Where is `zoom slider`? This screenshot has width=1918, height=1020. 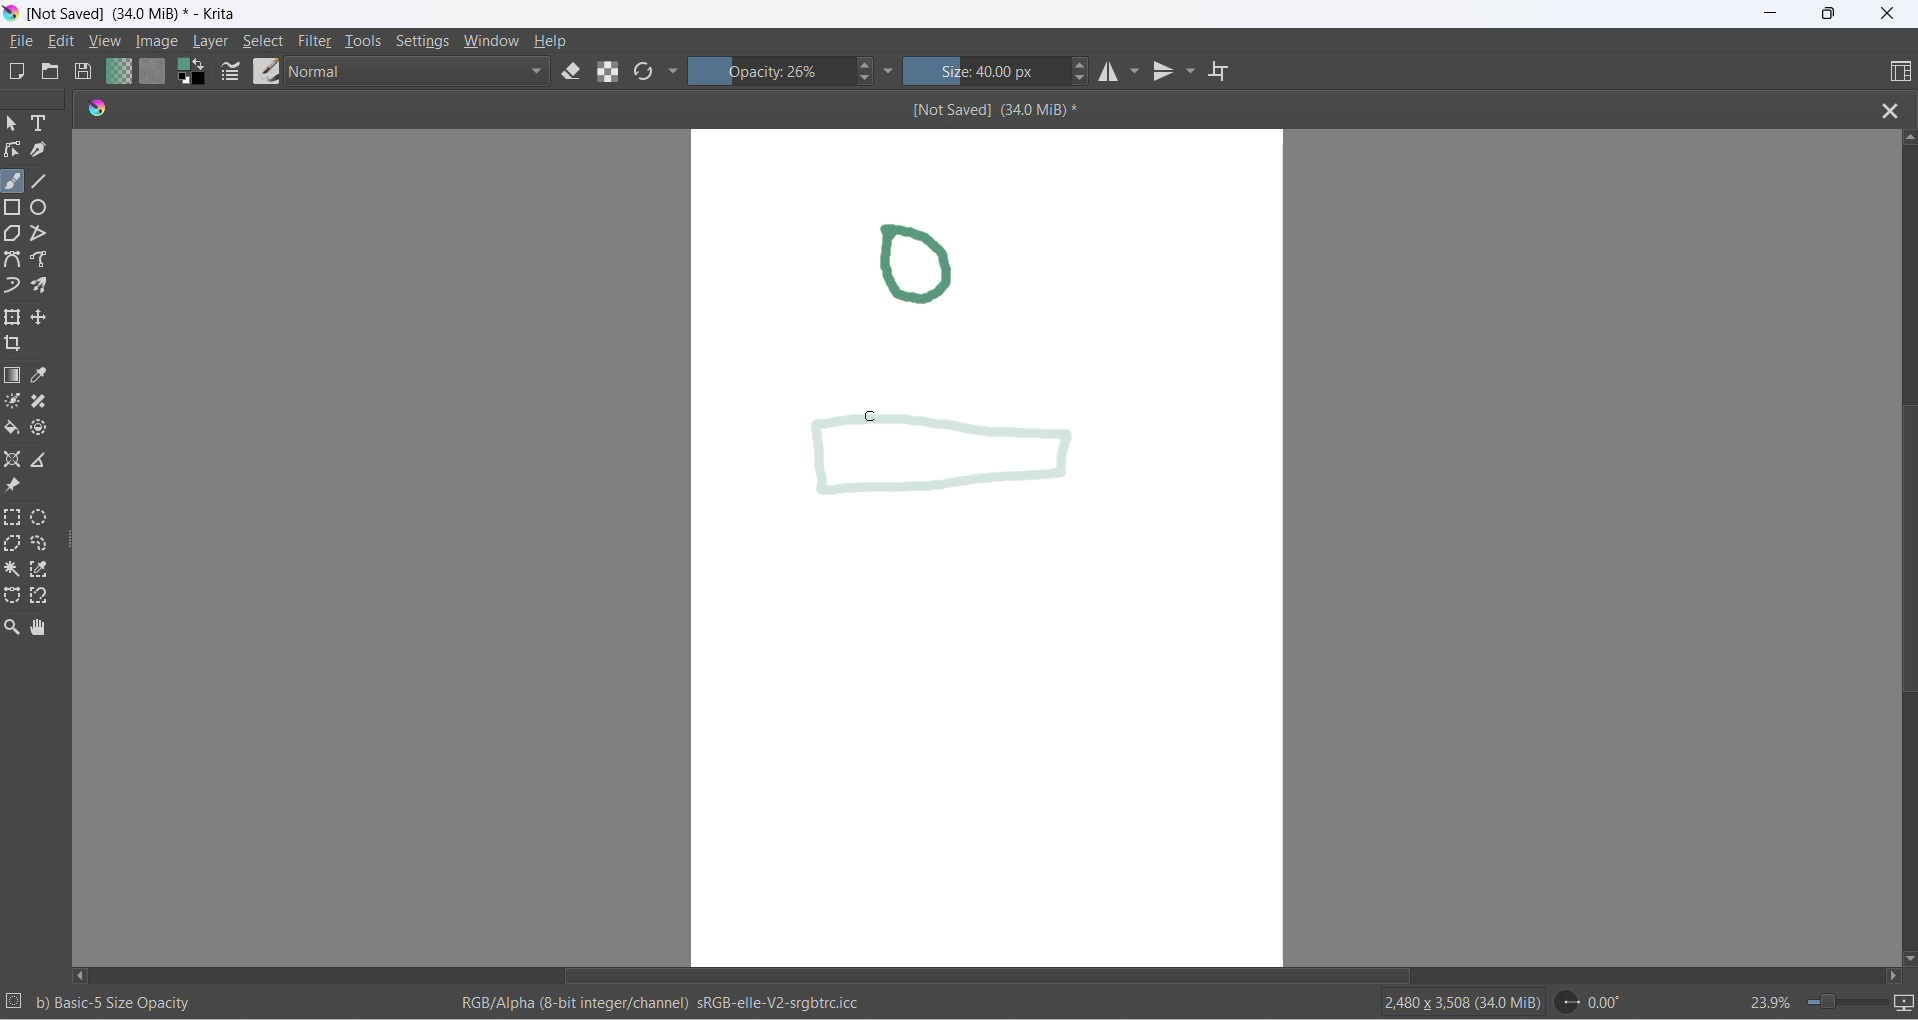
zoom slider is located at coordinates (1843, 1003).